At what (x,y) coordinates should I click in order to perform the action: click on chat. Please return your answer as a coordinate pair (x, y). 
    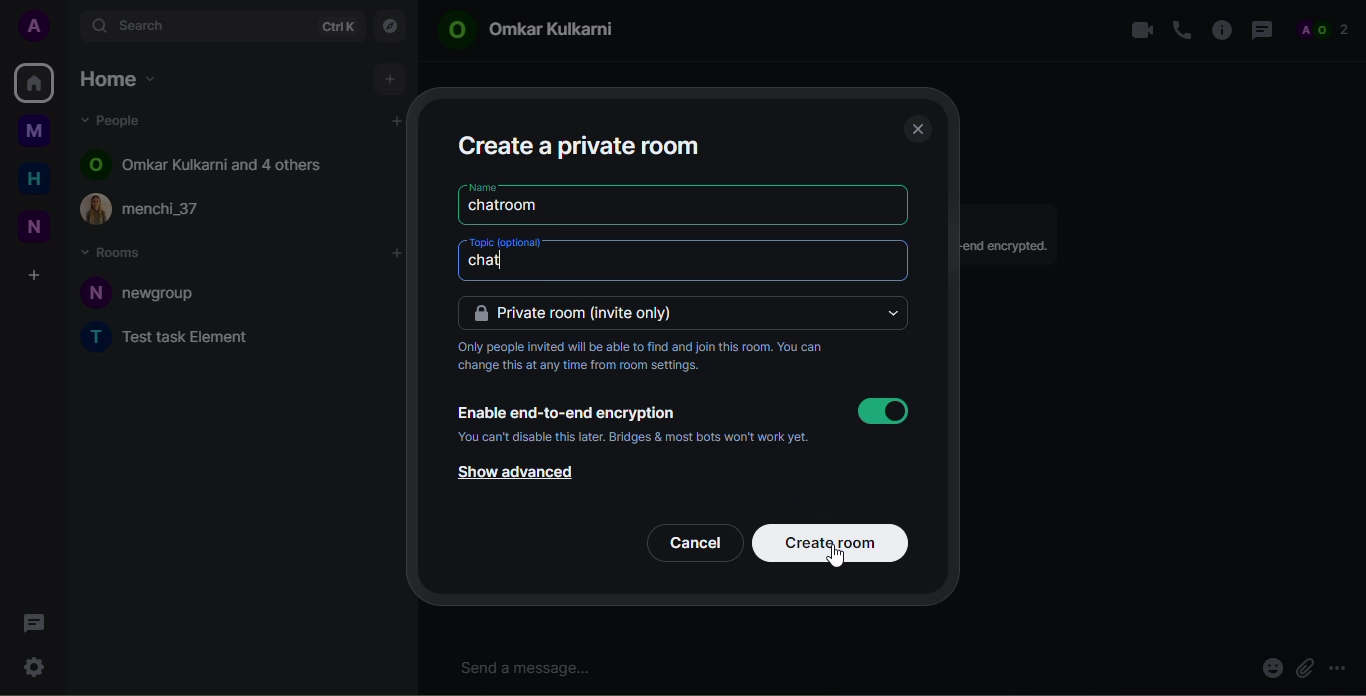
    Looking at the image, I should click on (489, 262).